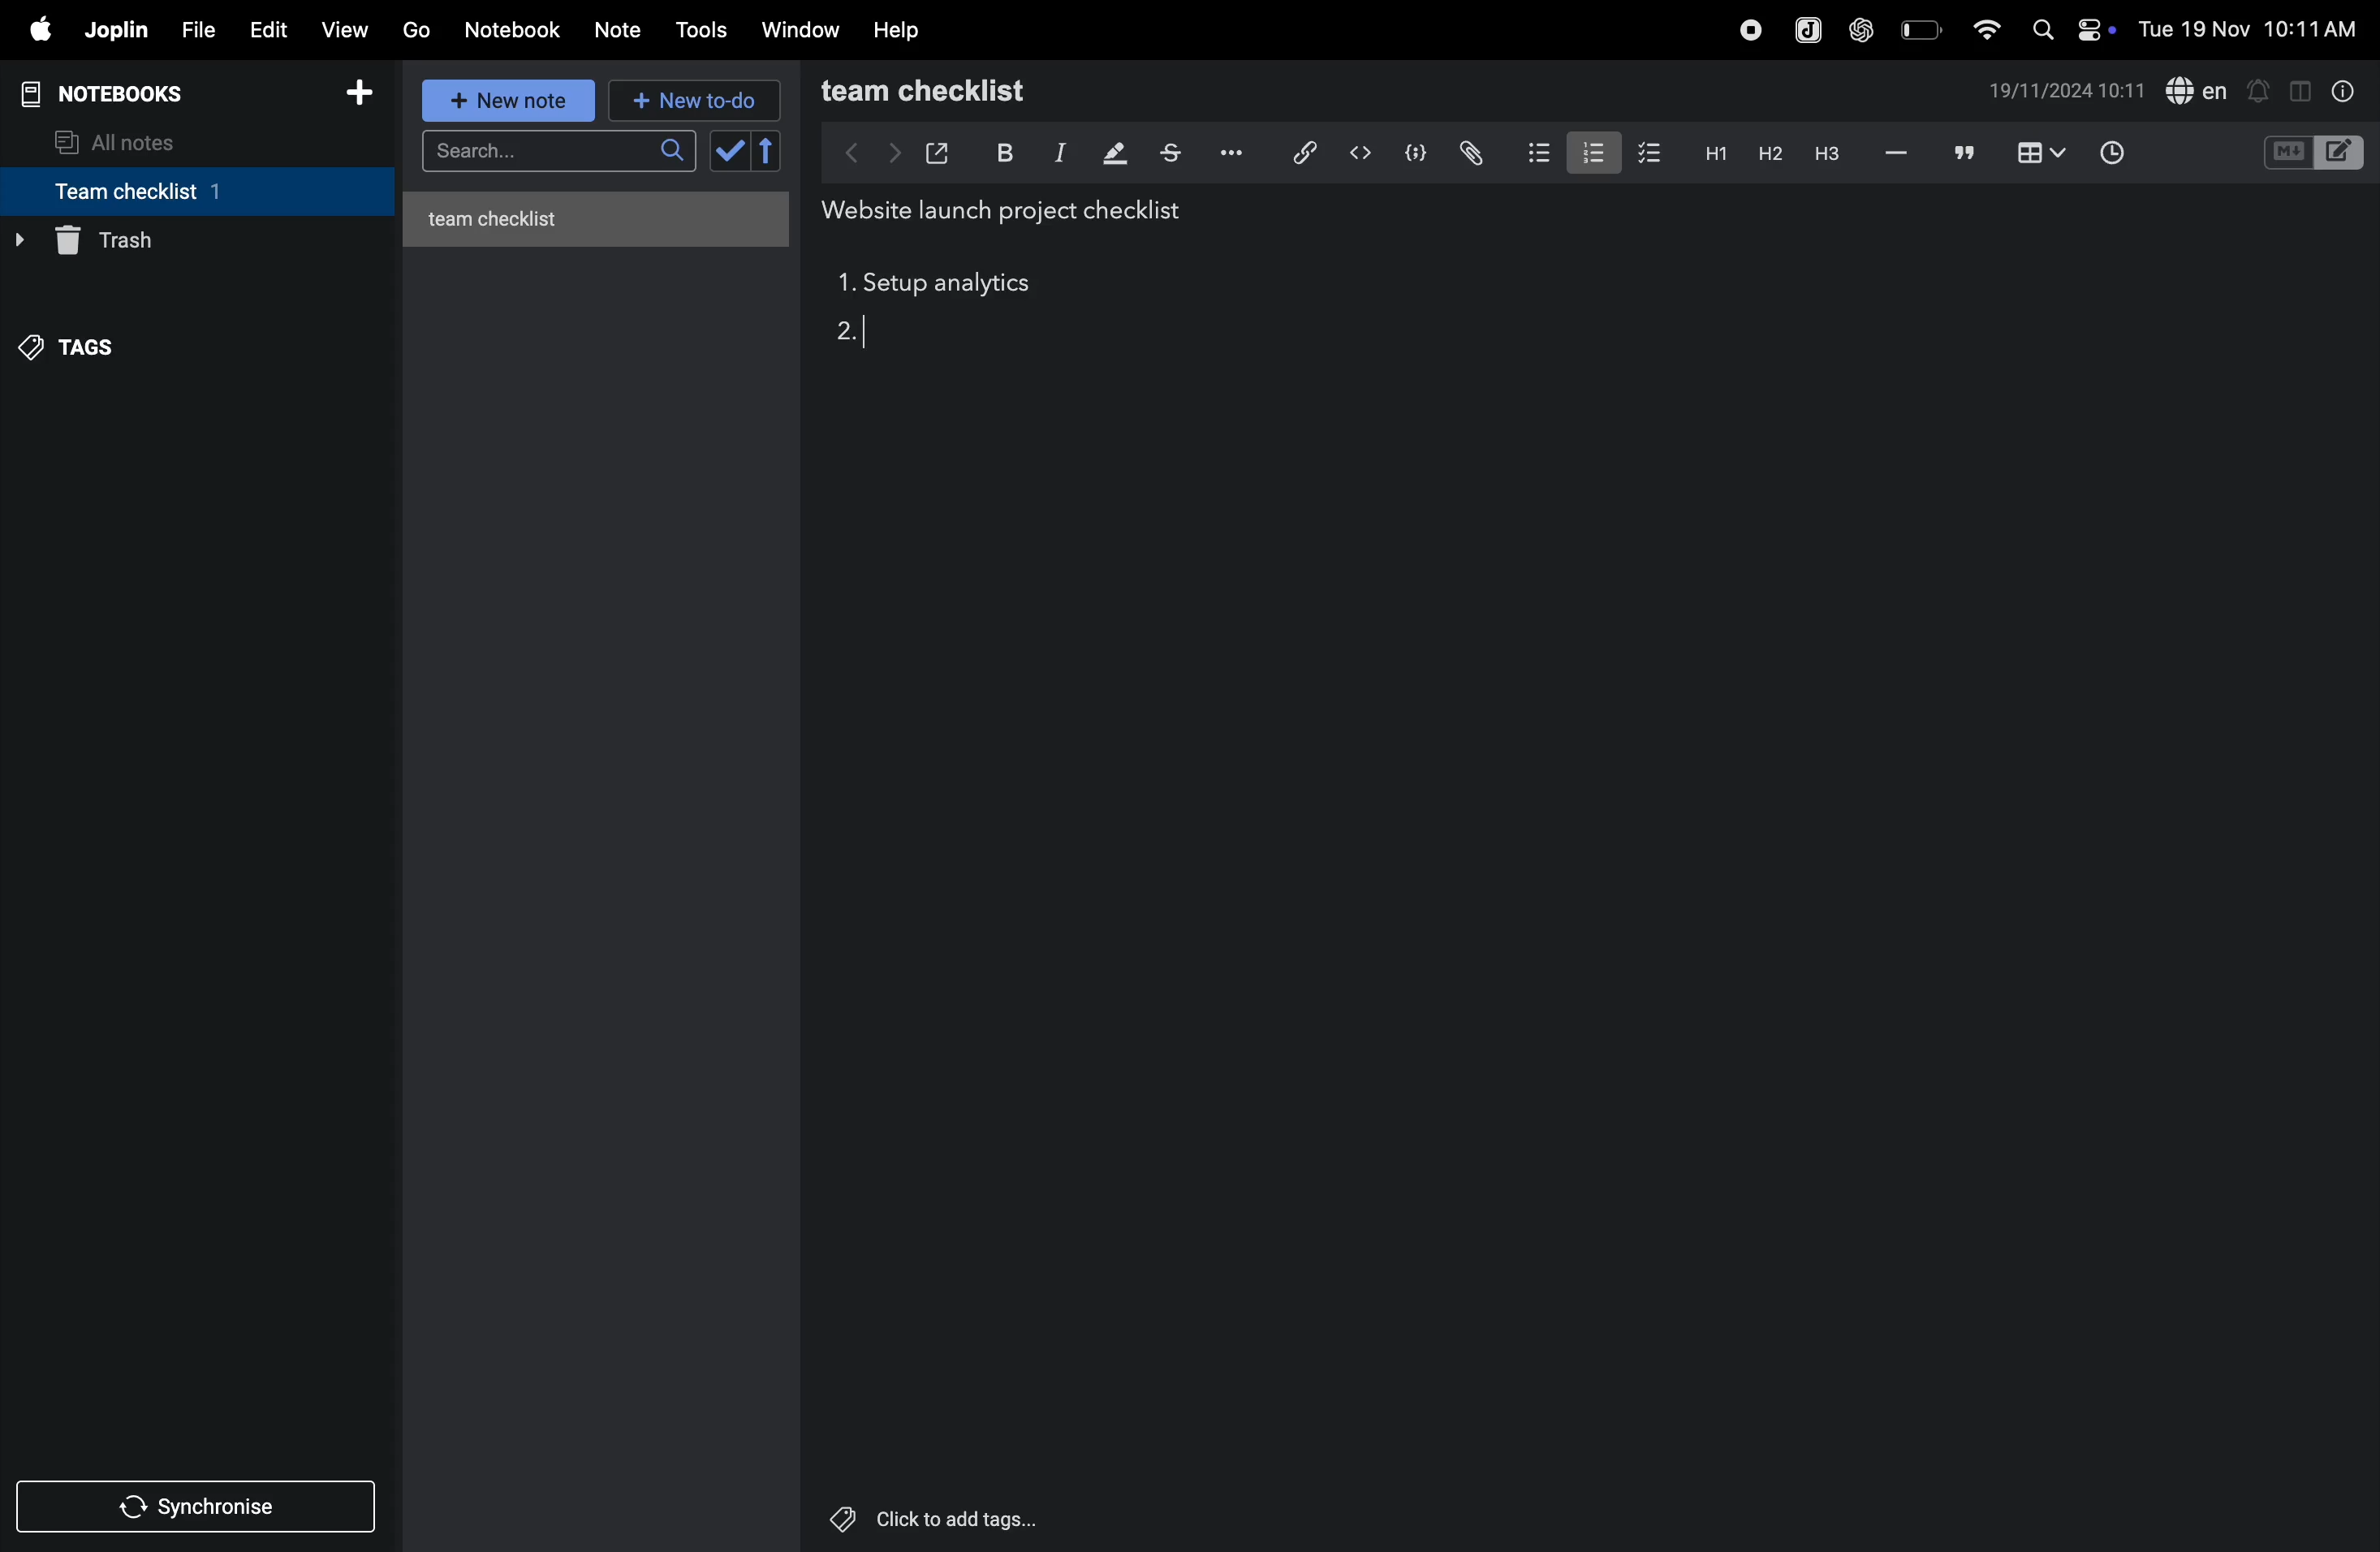 This screenshot has width=2380, height=1552. What do you see at coordinates (1858, 29) in the screenshot?
I see `chat gpt` at bounding box center [1858, 29].